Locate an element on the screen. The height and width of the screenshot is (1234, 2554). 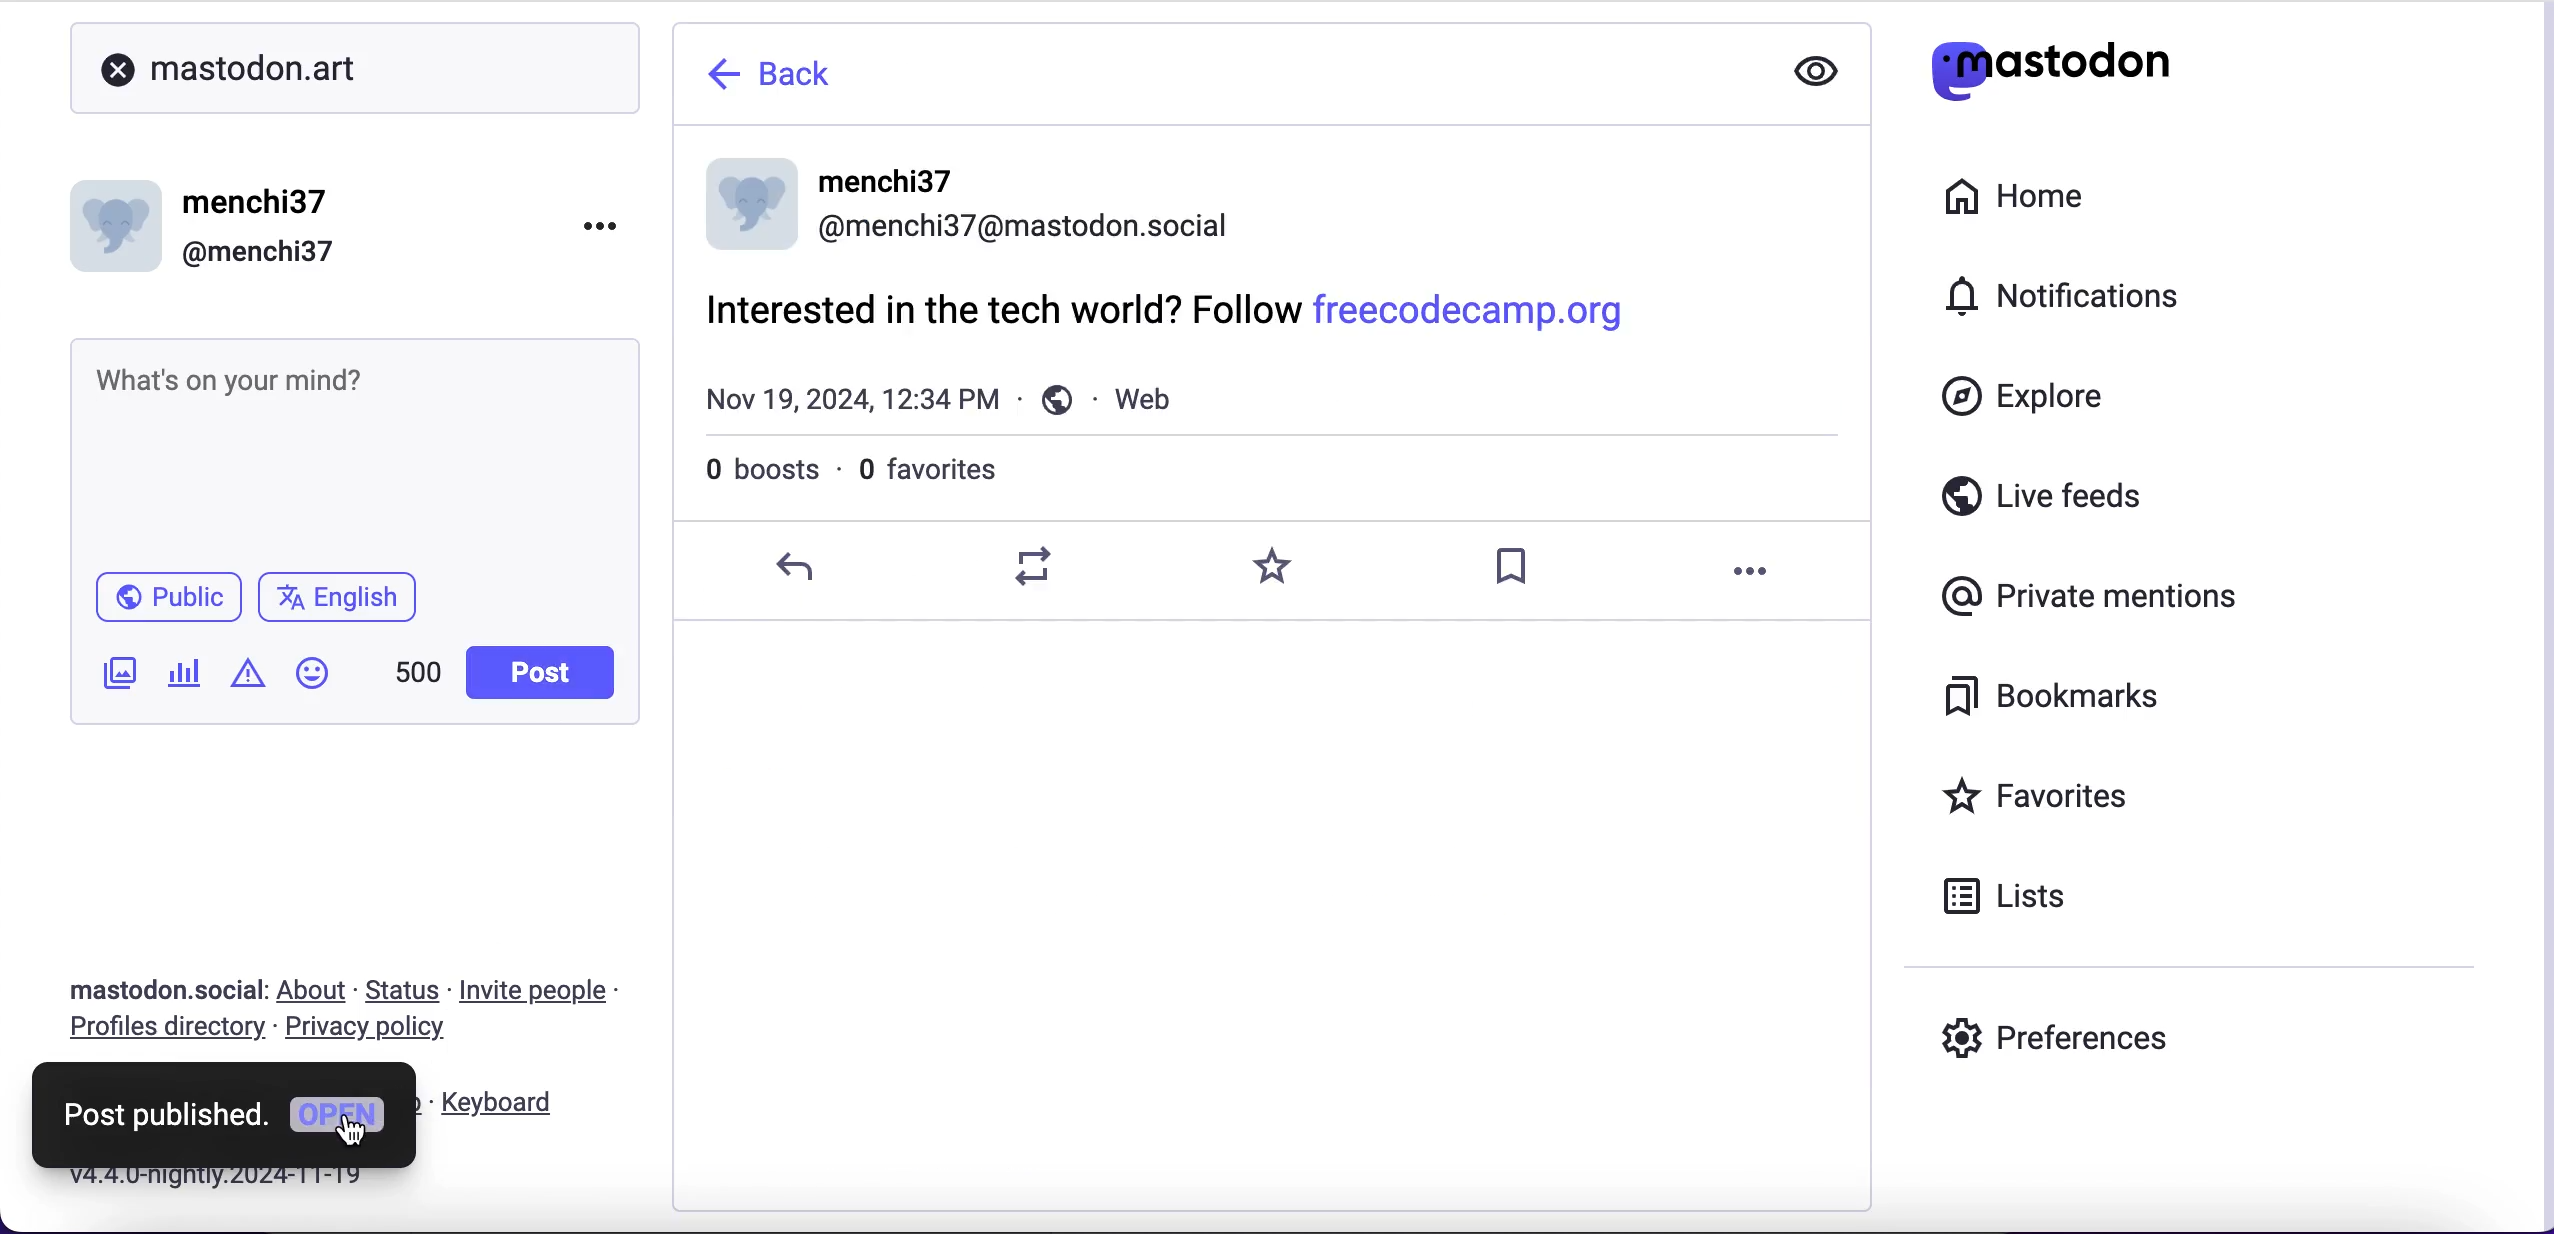
invite people is located at coordinates (545, 990).